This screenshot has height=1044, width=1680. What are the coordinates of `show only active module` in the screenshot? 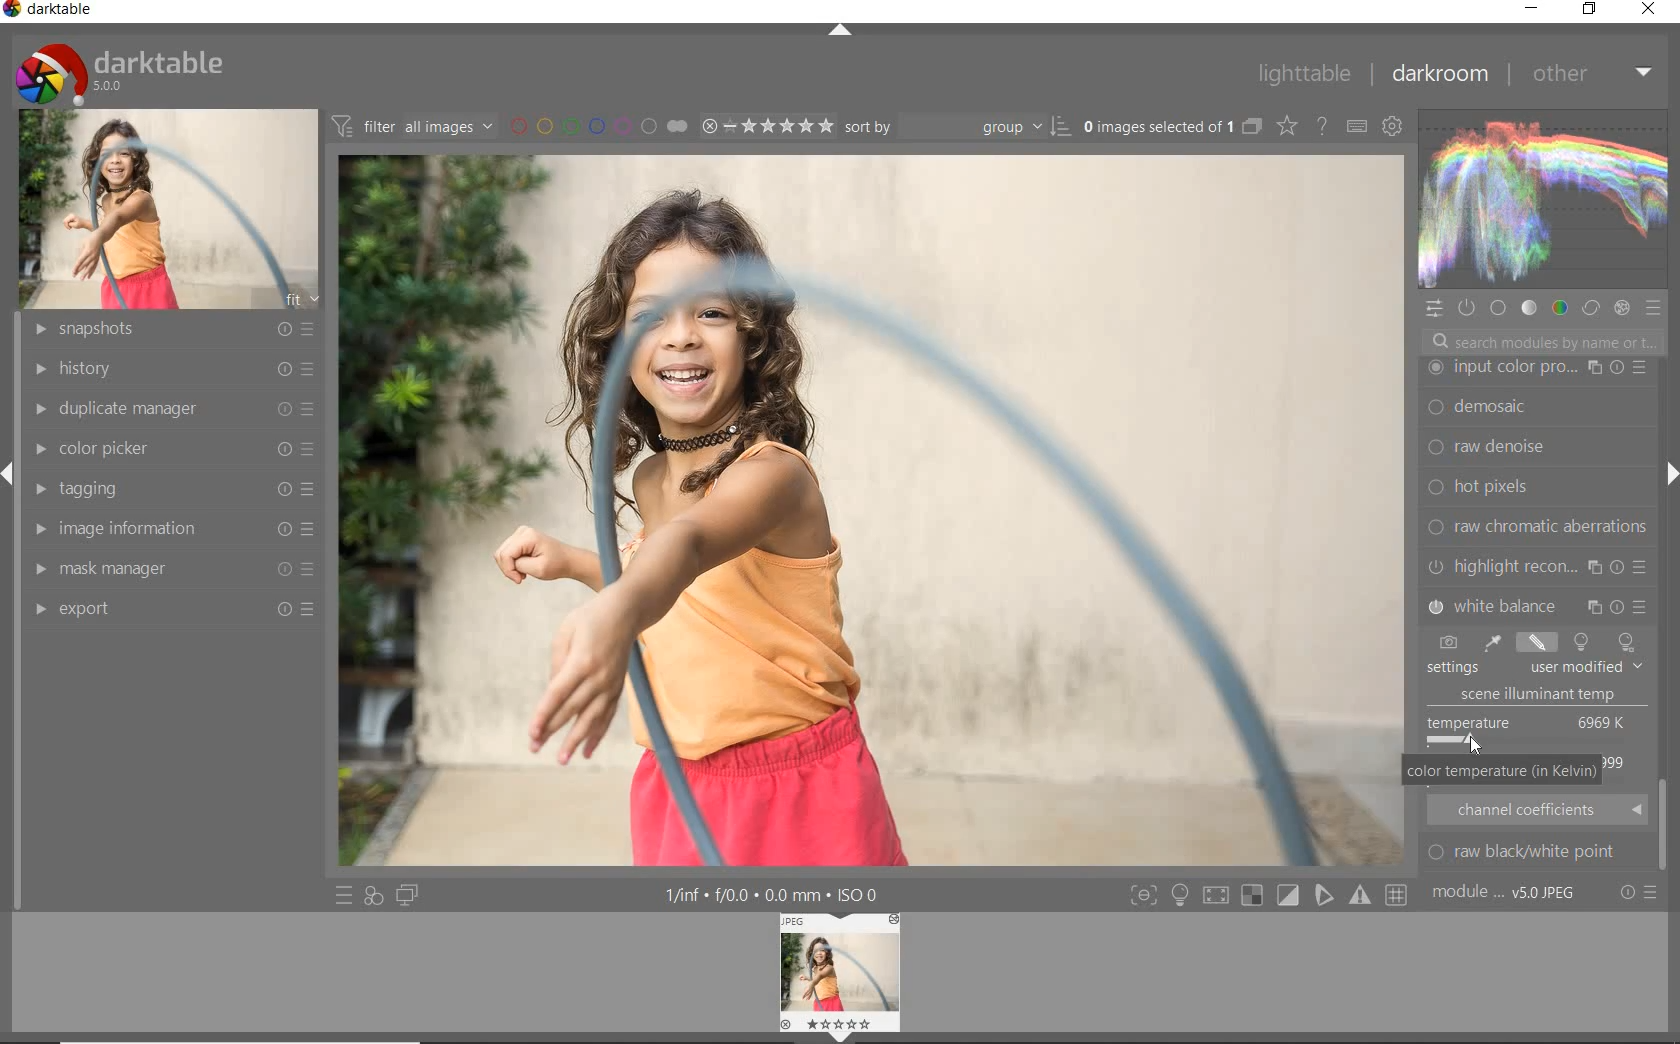 It's located at (1468, 309).